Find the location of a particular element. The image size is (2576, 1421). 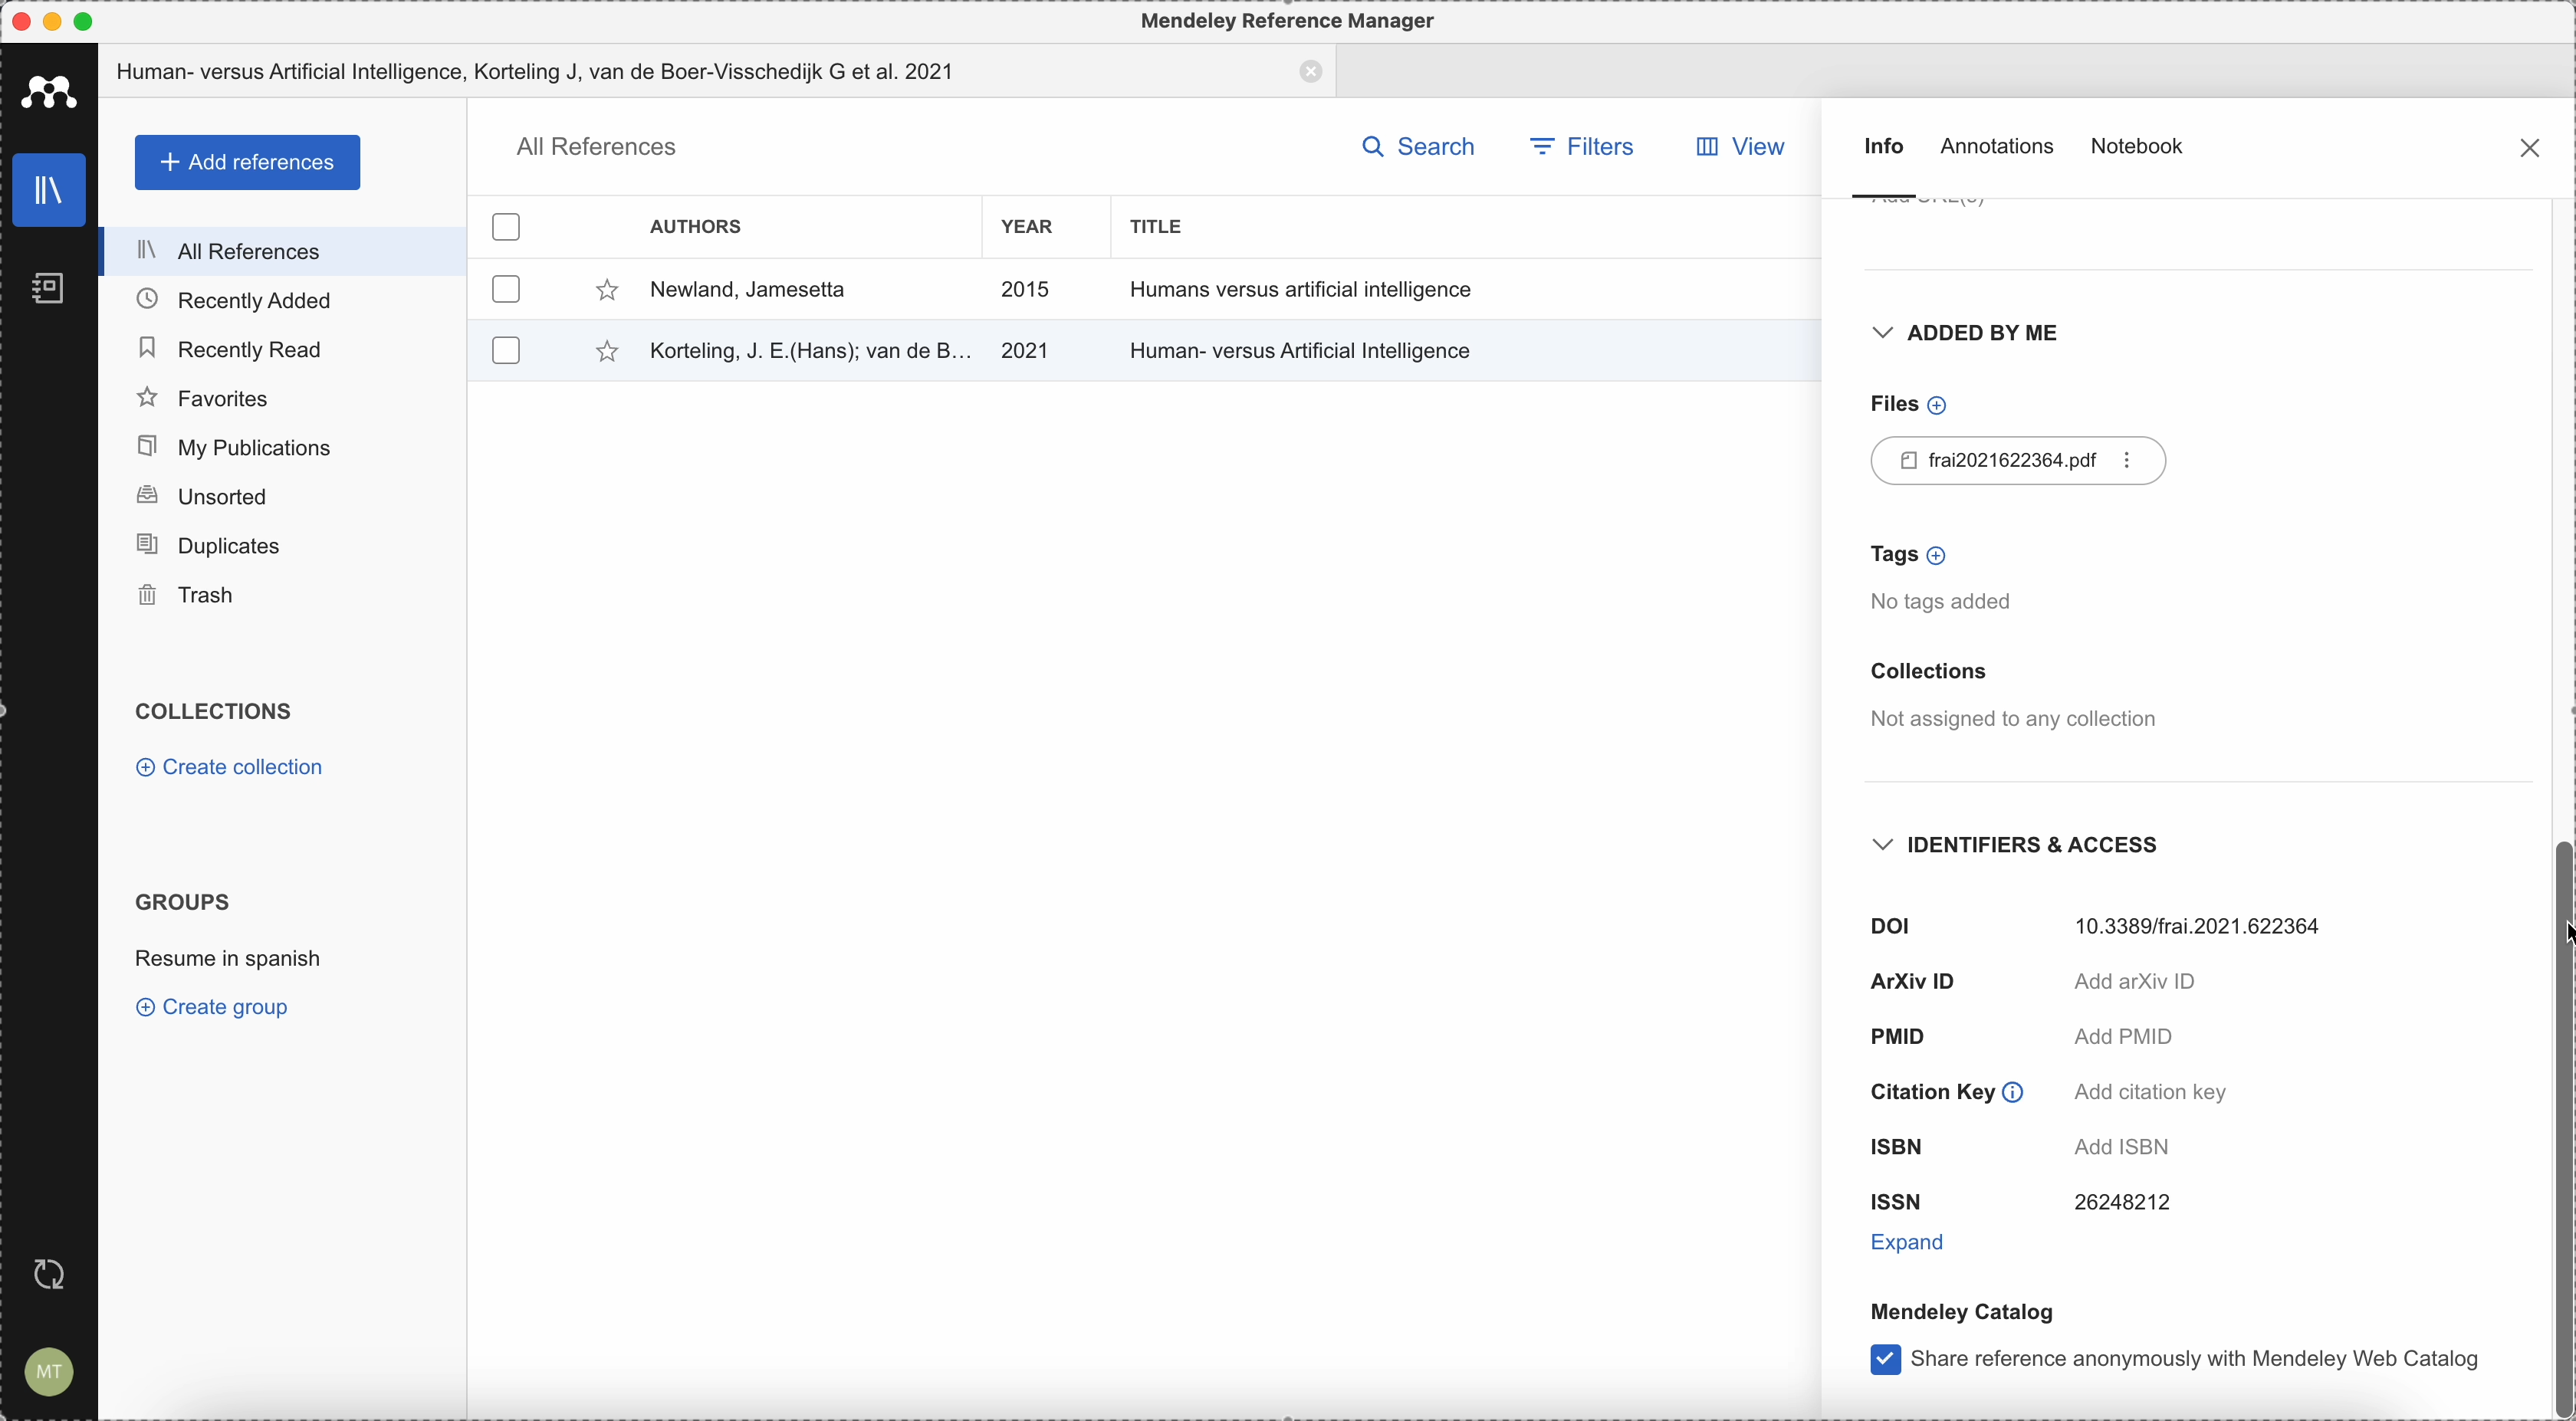

expand is located at coordinates (1914, 1240).